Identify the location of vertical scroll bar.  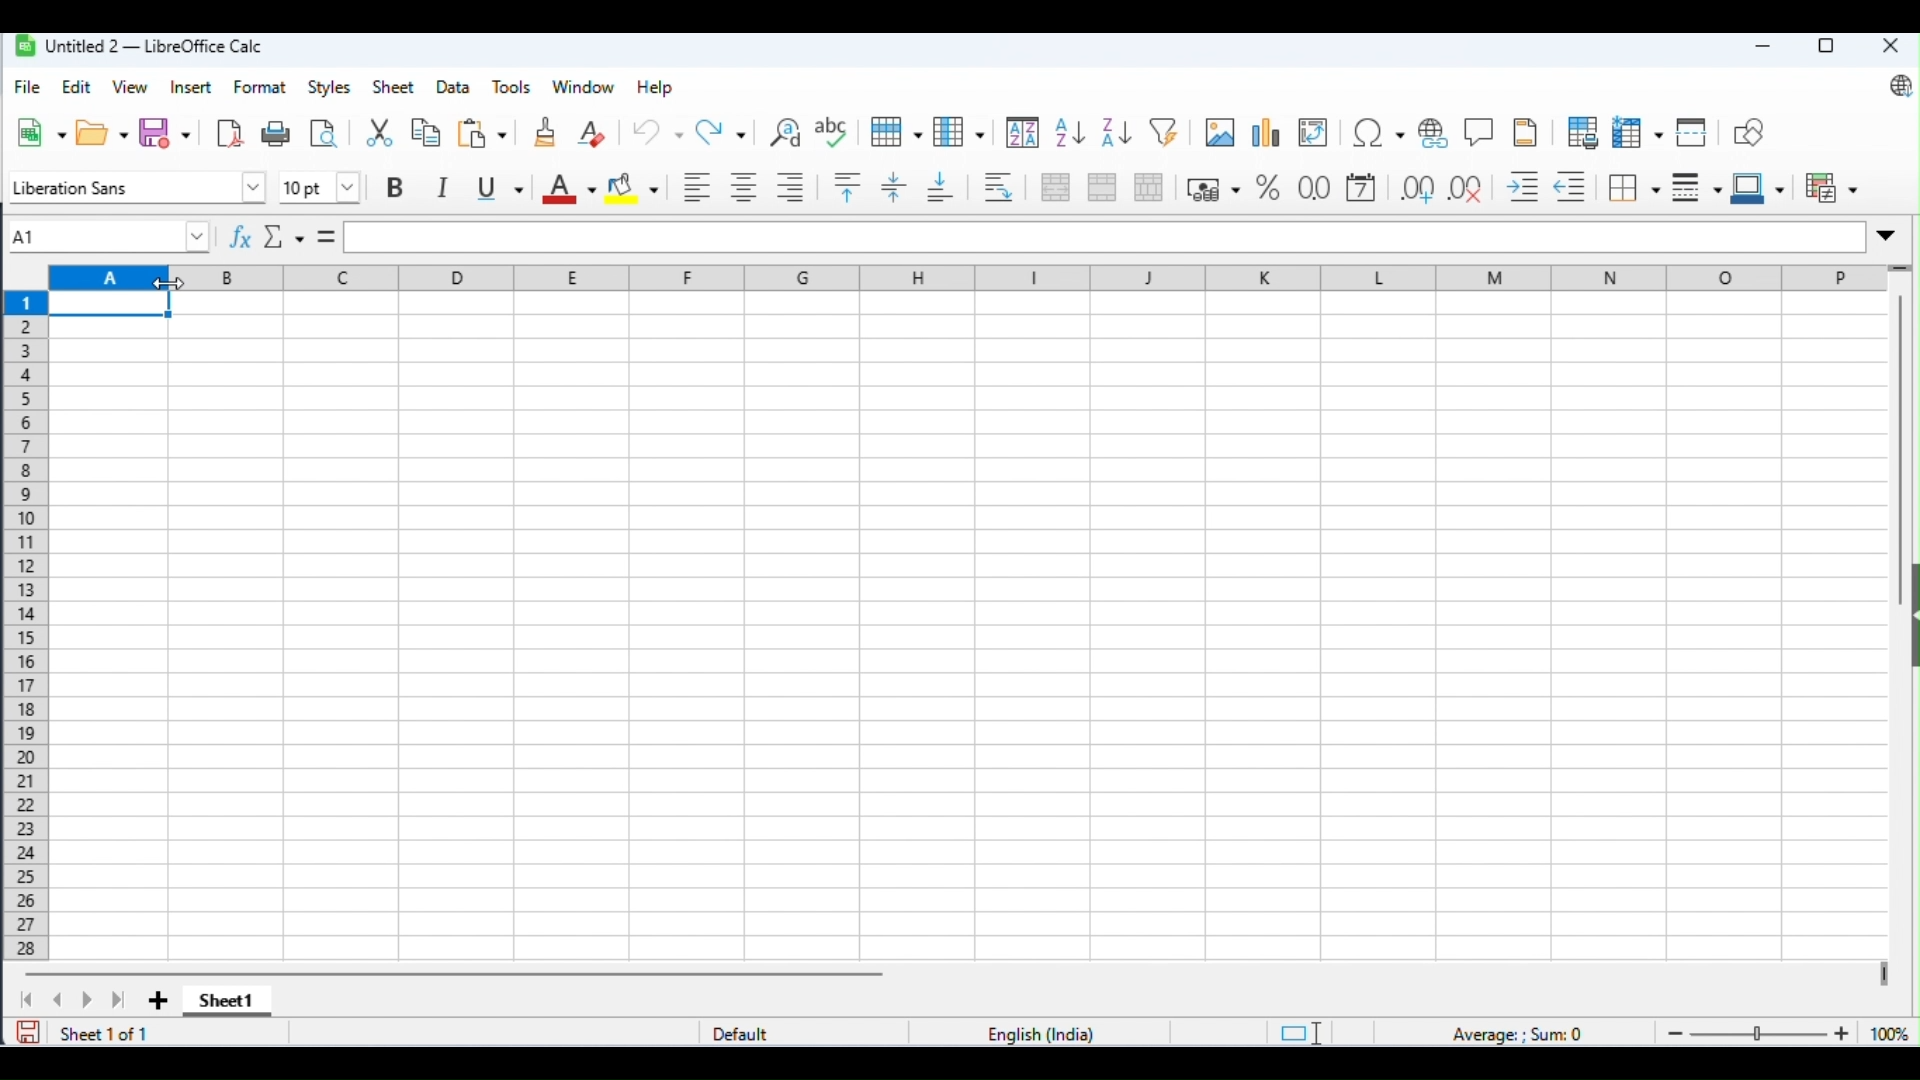
(1904, 457).